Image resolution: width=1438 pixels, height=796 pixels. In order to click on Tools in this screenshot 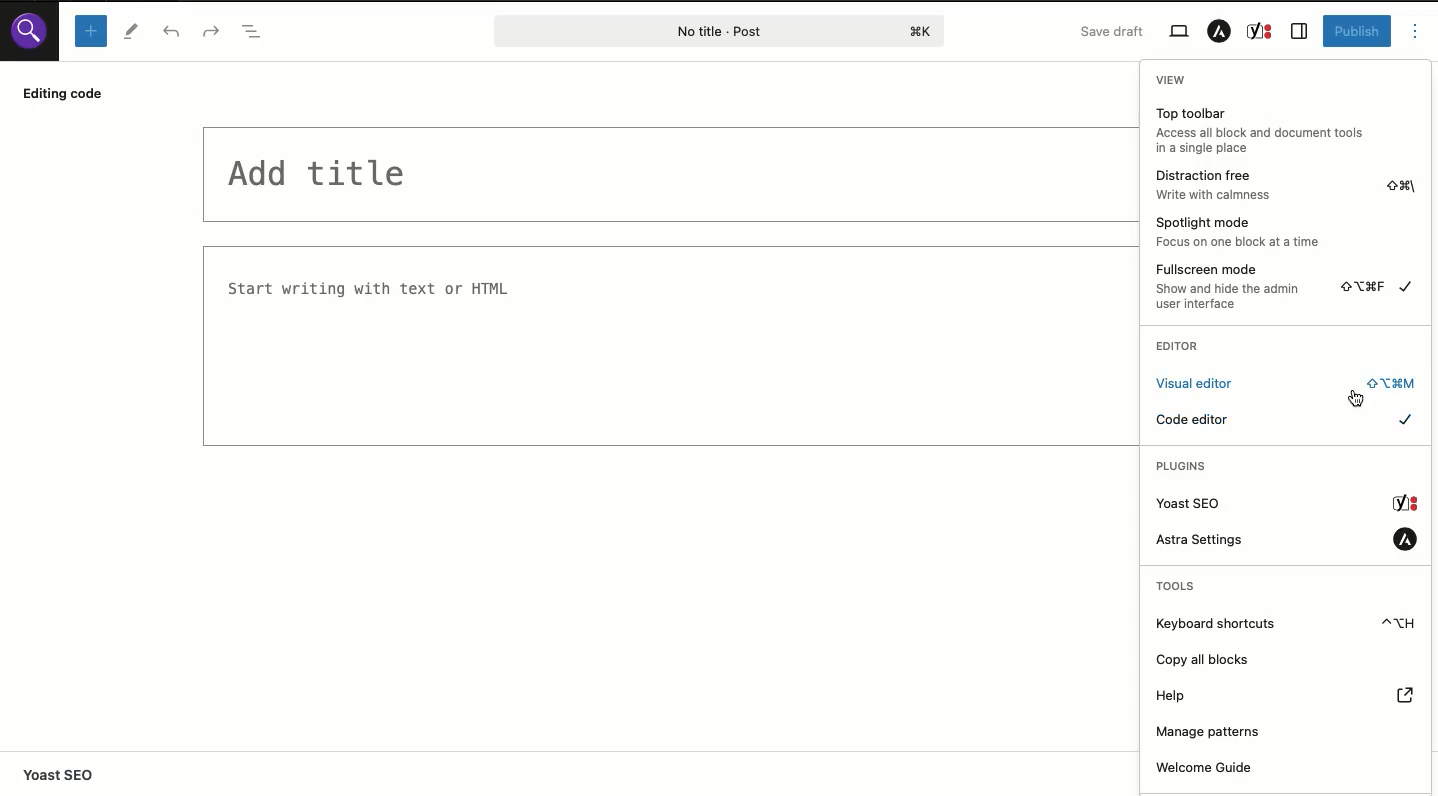, I will do `click(1176, 586)`.